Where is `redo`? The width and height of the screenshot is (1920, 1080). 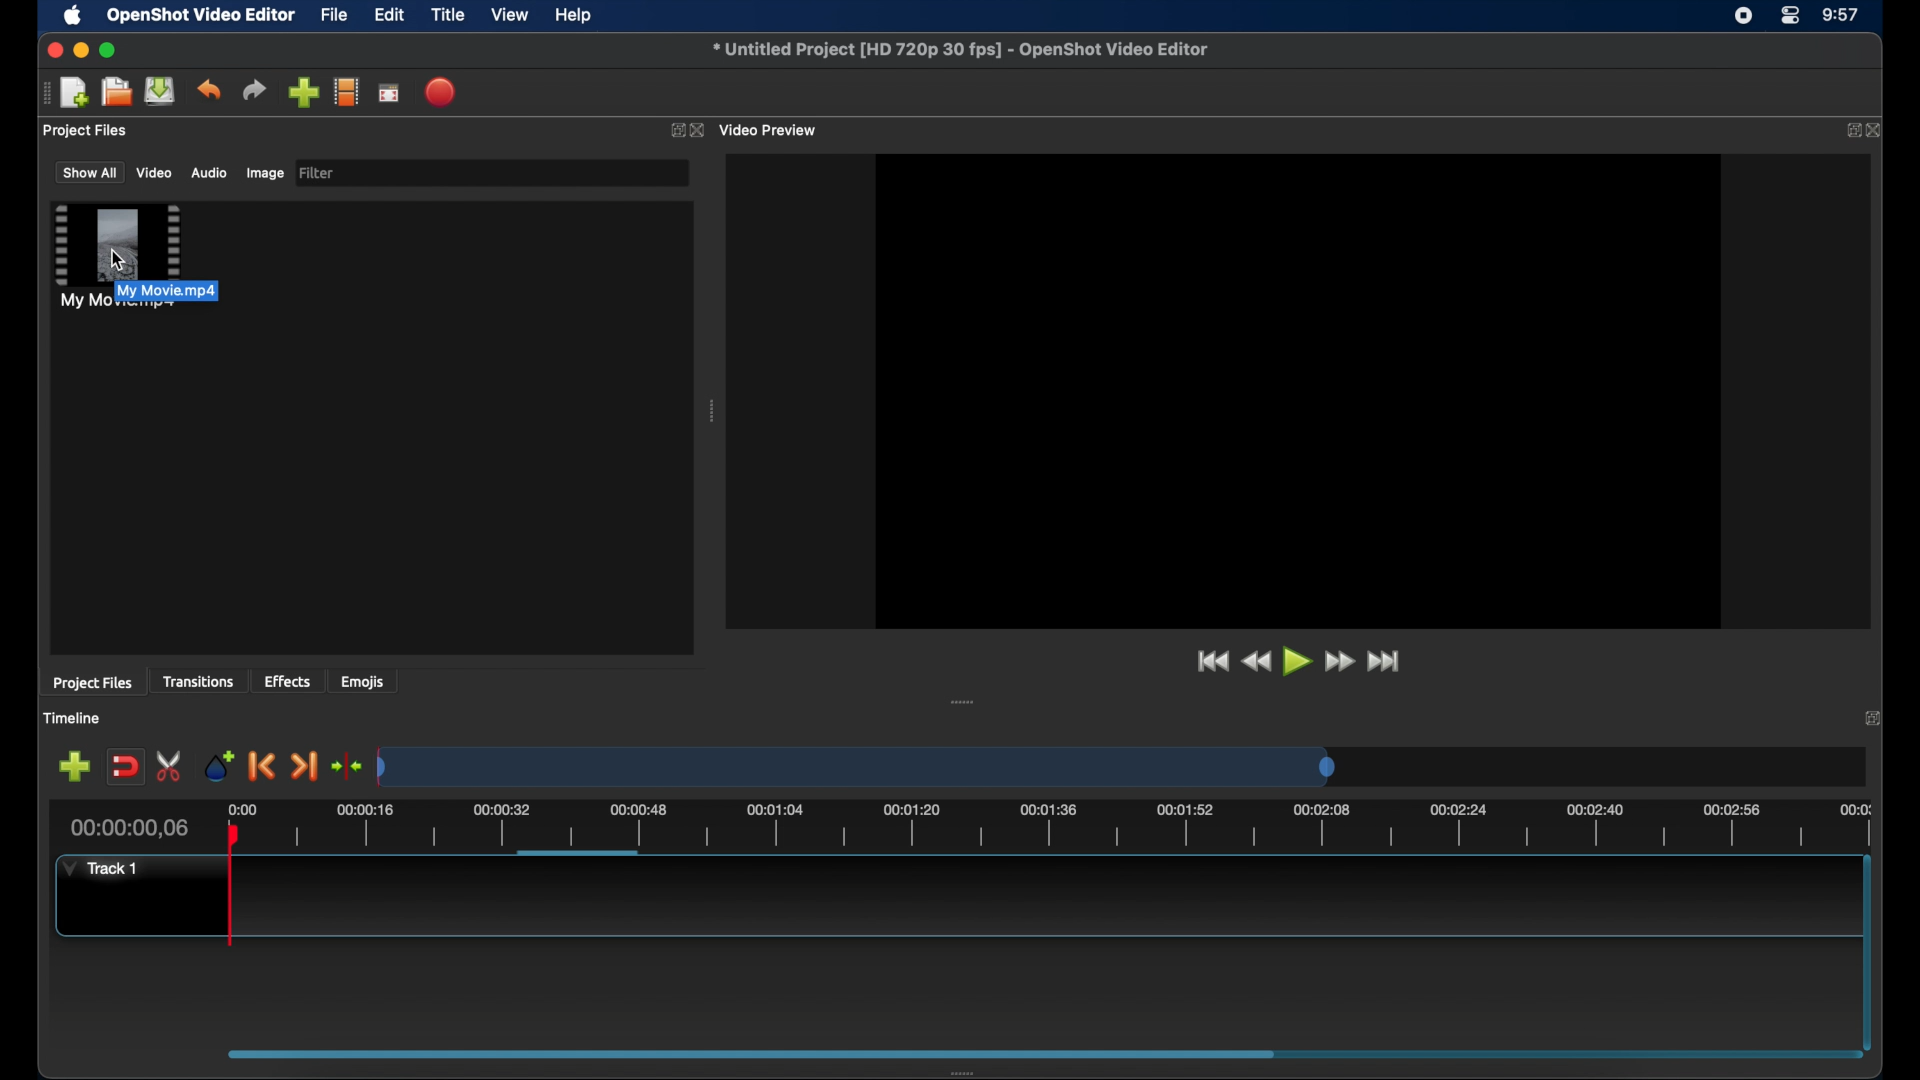
redo is located at coordinates (254, 90).